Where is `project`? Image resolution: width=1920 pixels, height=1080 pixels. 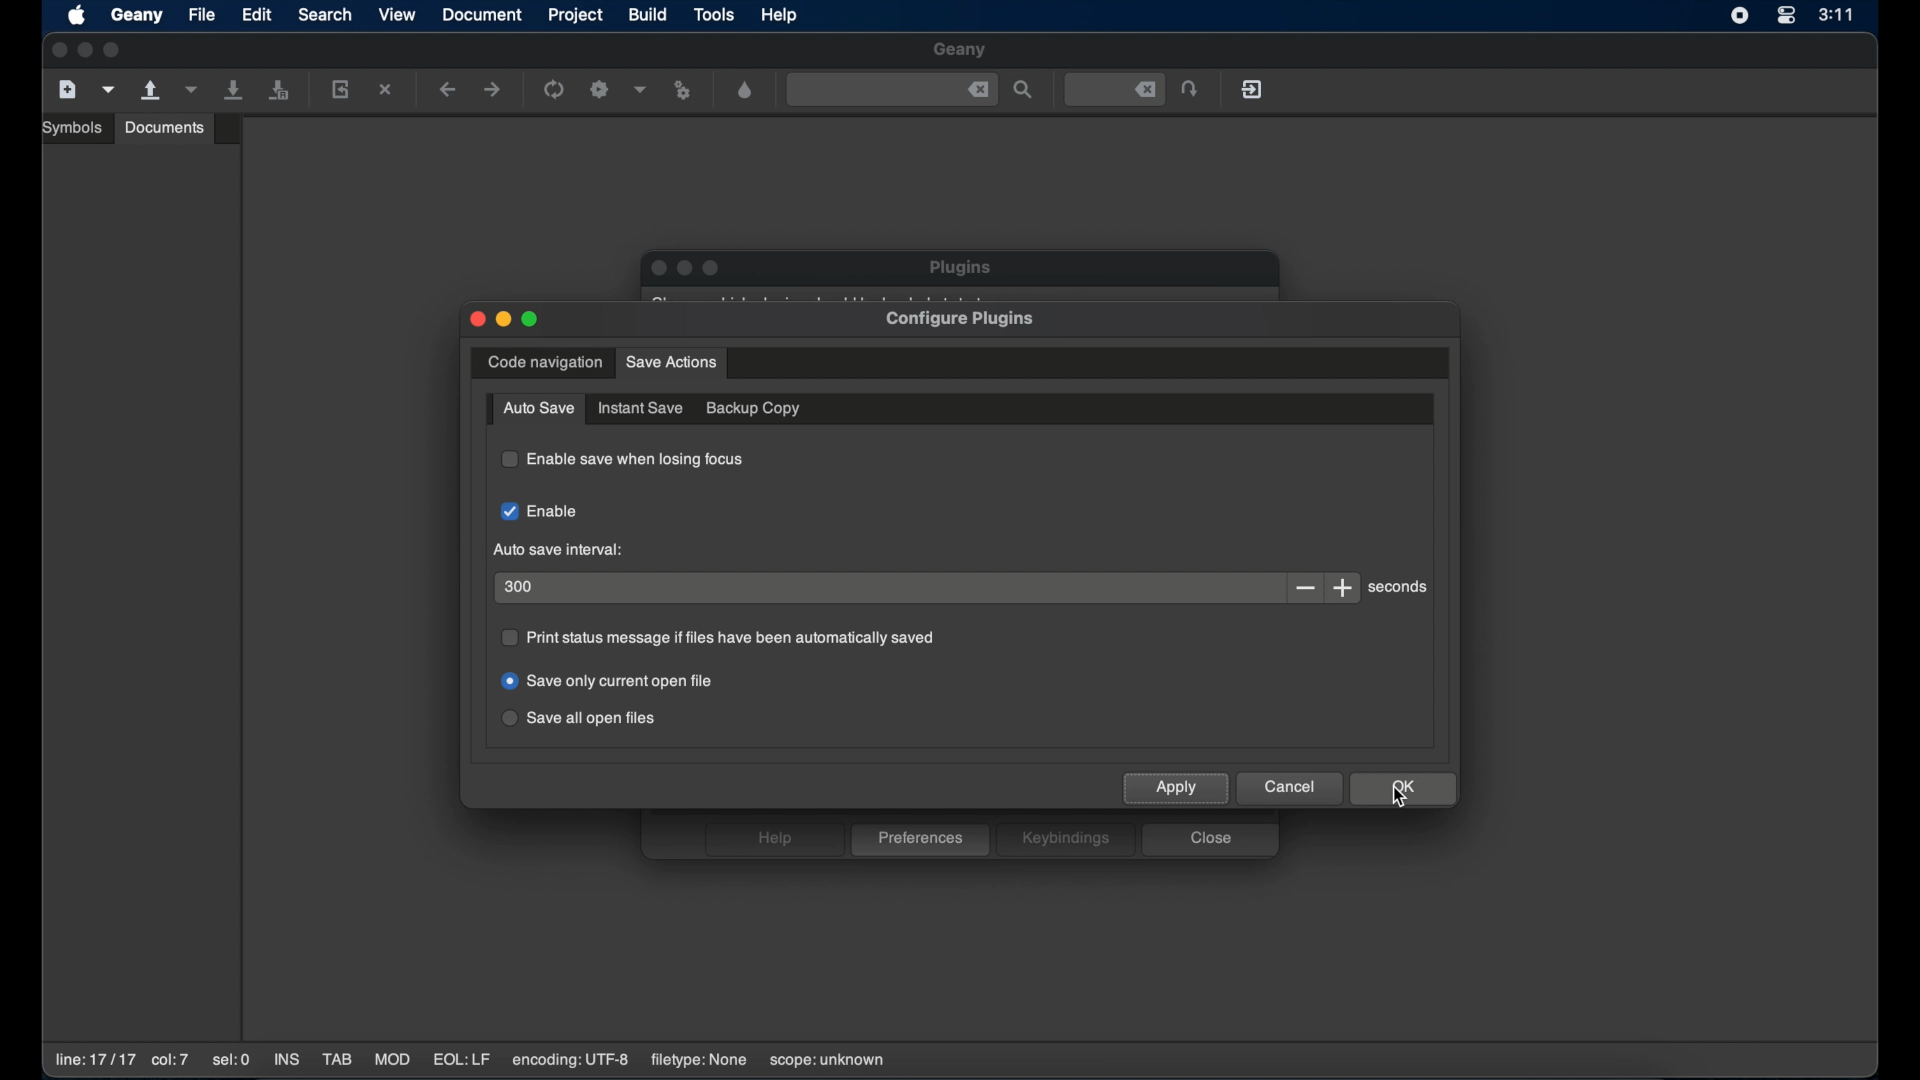
project is located at coordinates (578, 15).